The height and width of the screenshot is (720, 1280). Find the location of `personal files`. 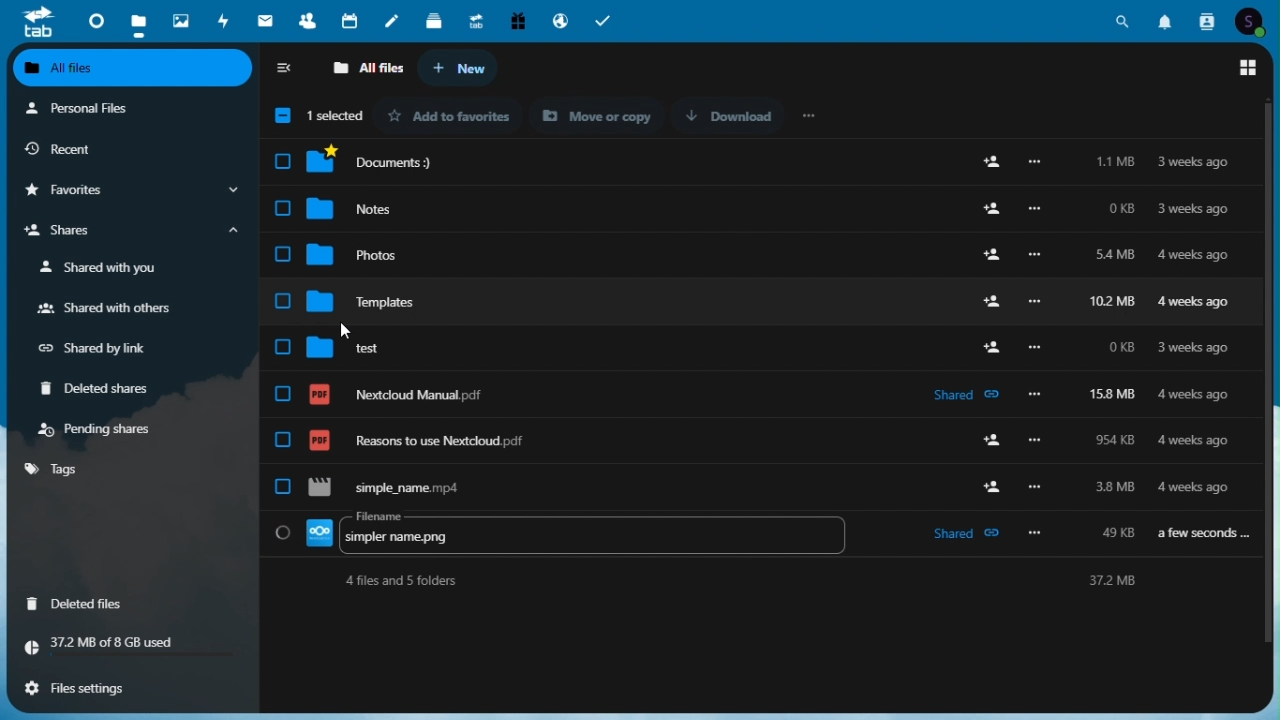

personal files is located at coordinates (120, 110).